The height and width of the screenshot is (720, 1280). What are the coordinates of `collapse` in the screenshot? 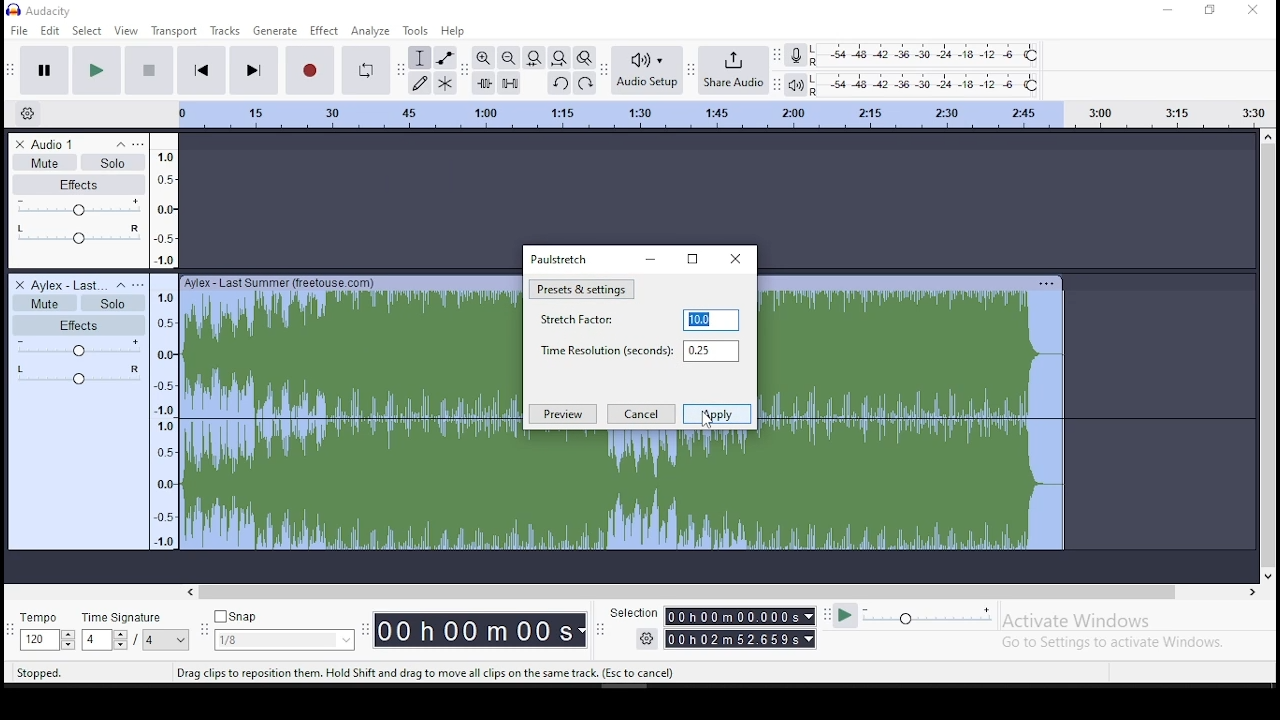 It's located at (119, 145).